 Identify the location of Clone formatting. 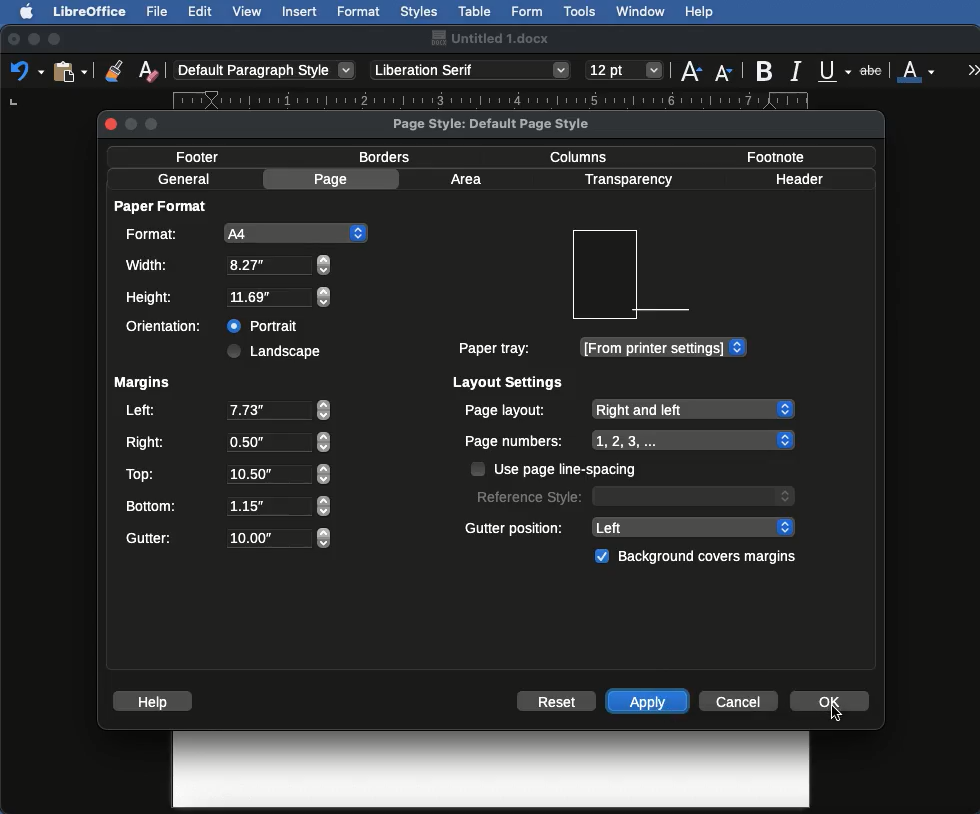
(114, 70).